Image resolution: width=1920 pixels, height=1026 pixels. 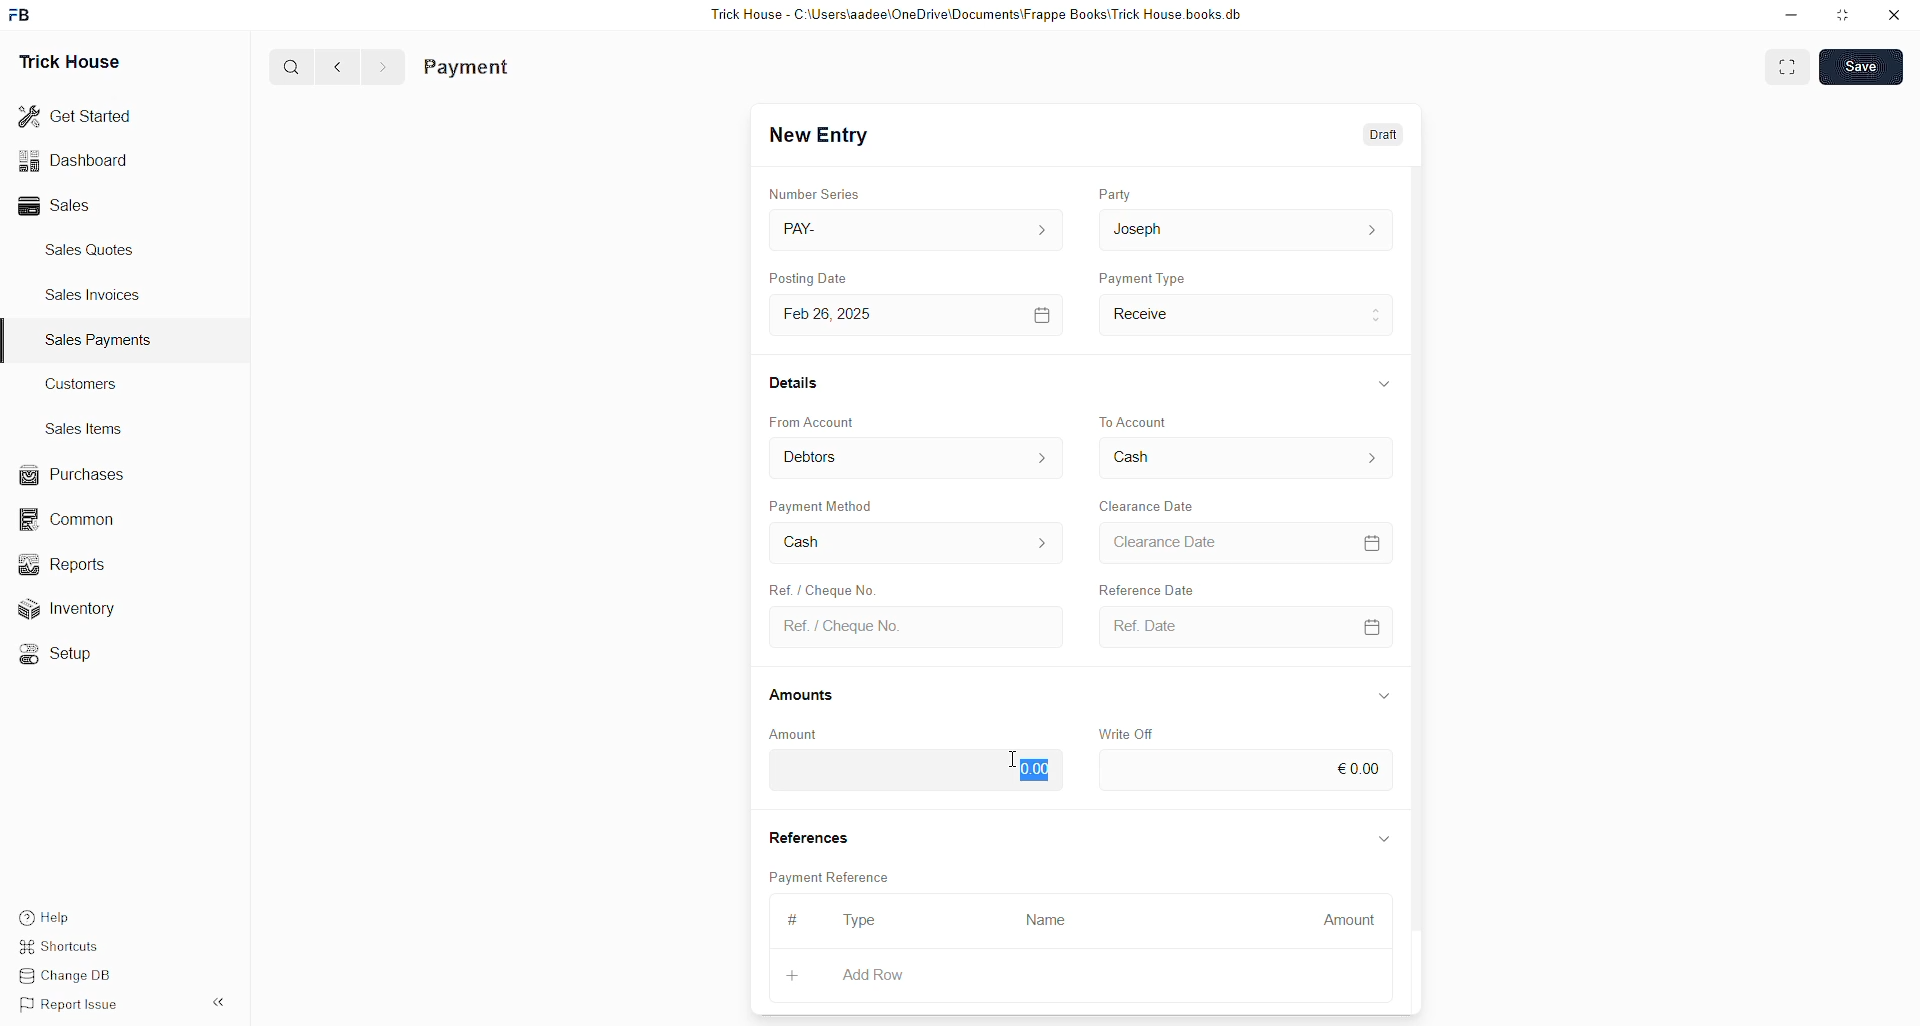 What do you see at coordinates (794, 919) in the screenshot?
I see `#` at bounding box center [794, 919].